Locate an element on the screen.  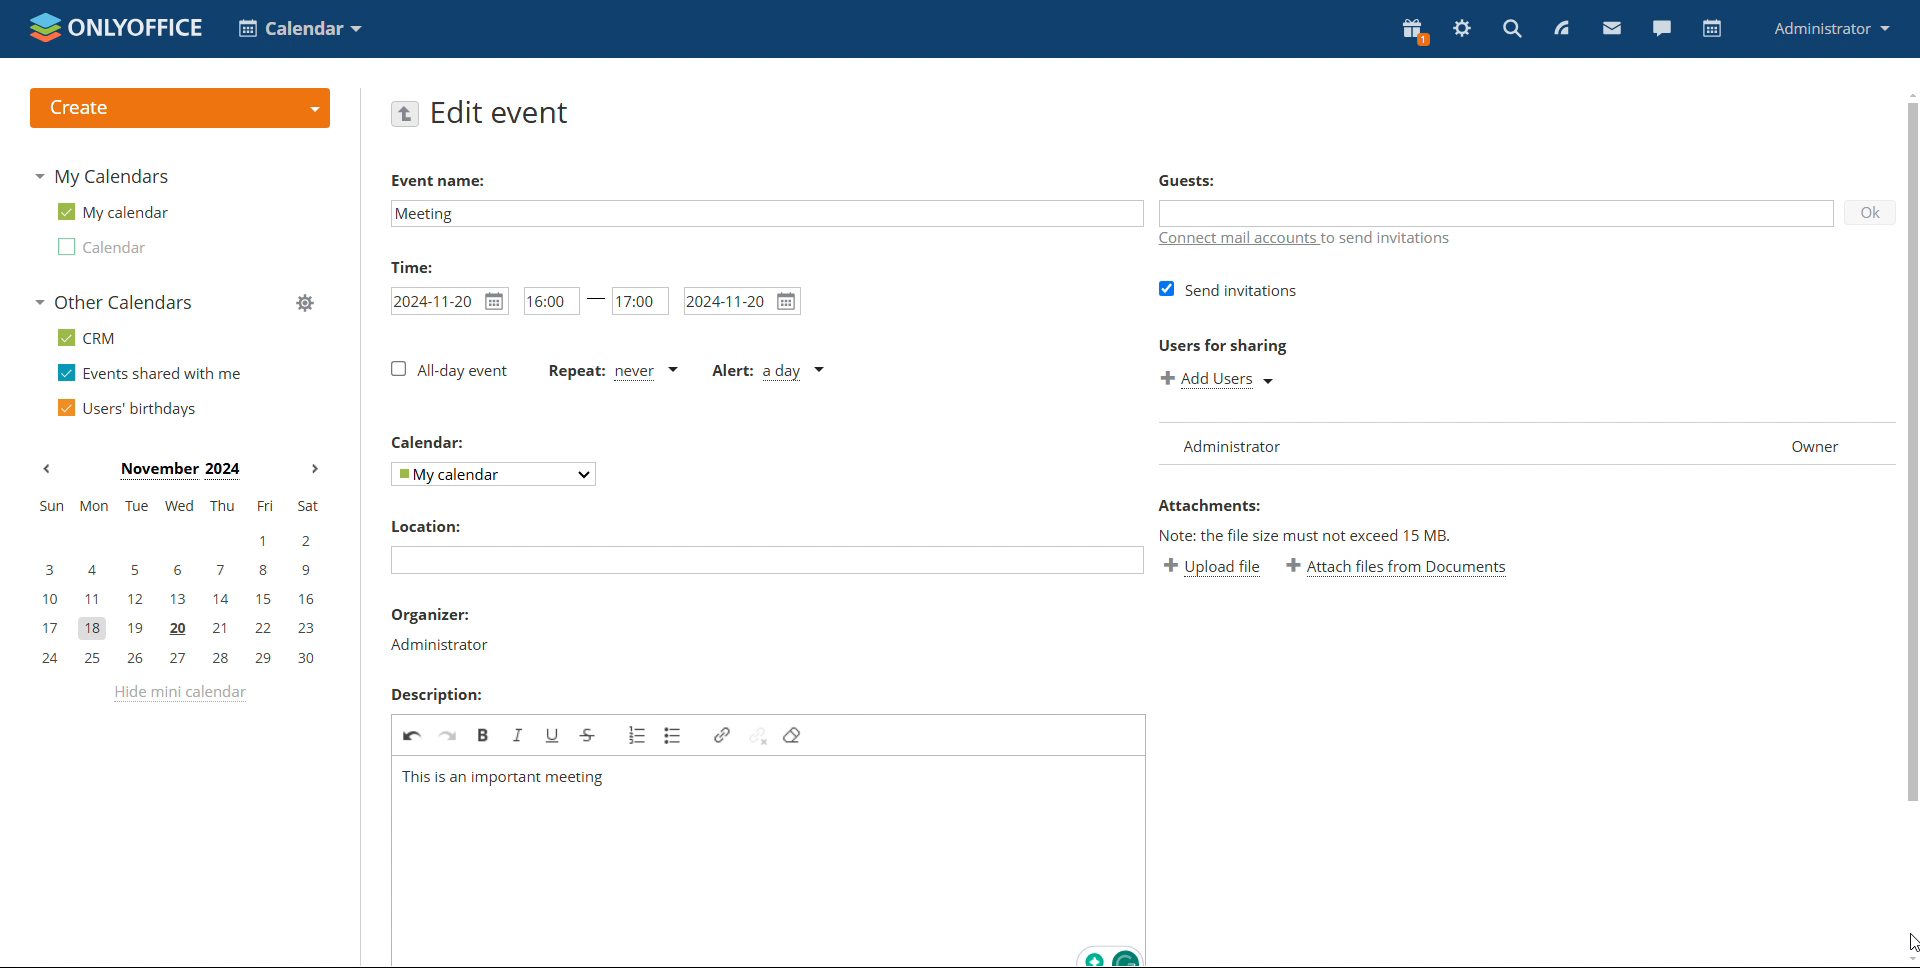
profile is located at coordinates (1830, 29).